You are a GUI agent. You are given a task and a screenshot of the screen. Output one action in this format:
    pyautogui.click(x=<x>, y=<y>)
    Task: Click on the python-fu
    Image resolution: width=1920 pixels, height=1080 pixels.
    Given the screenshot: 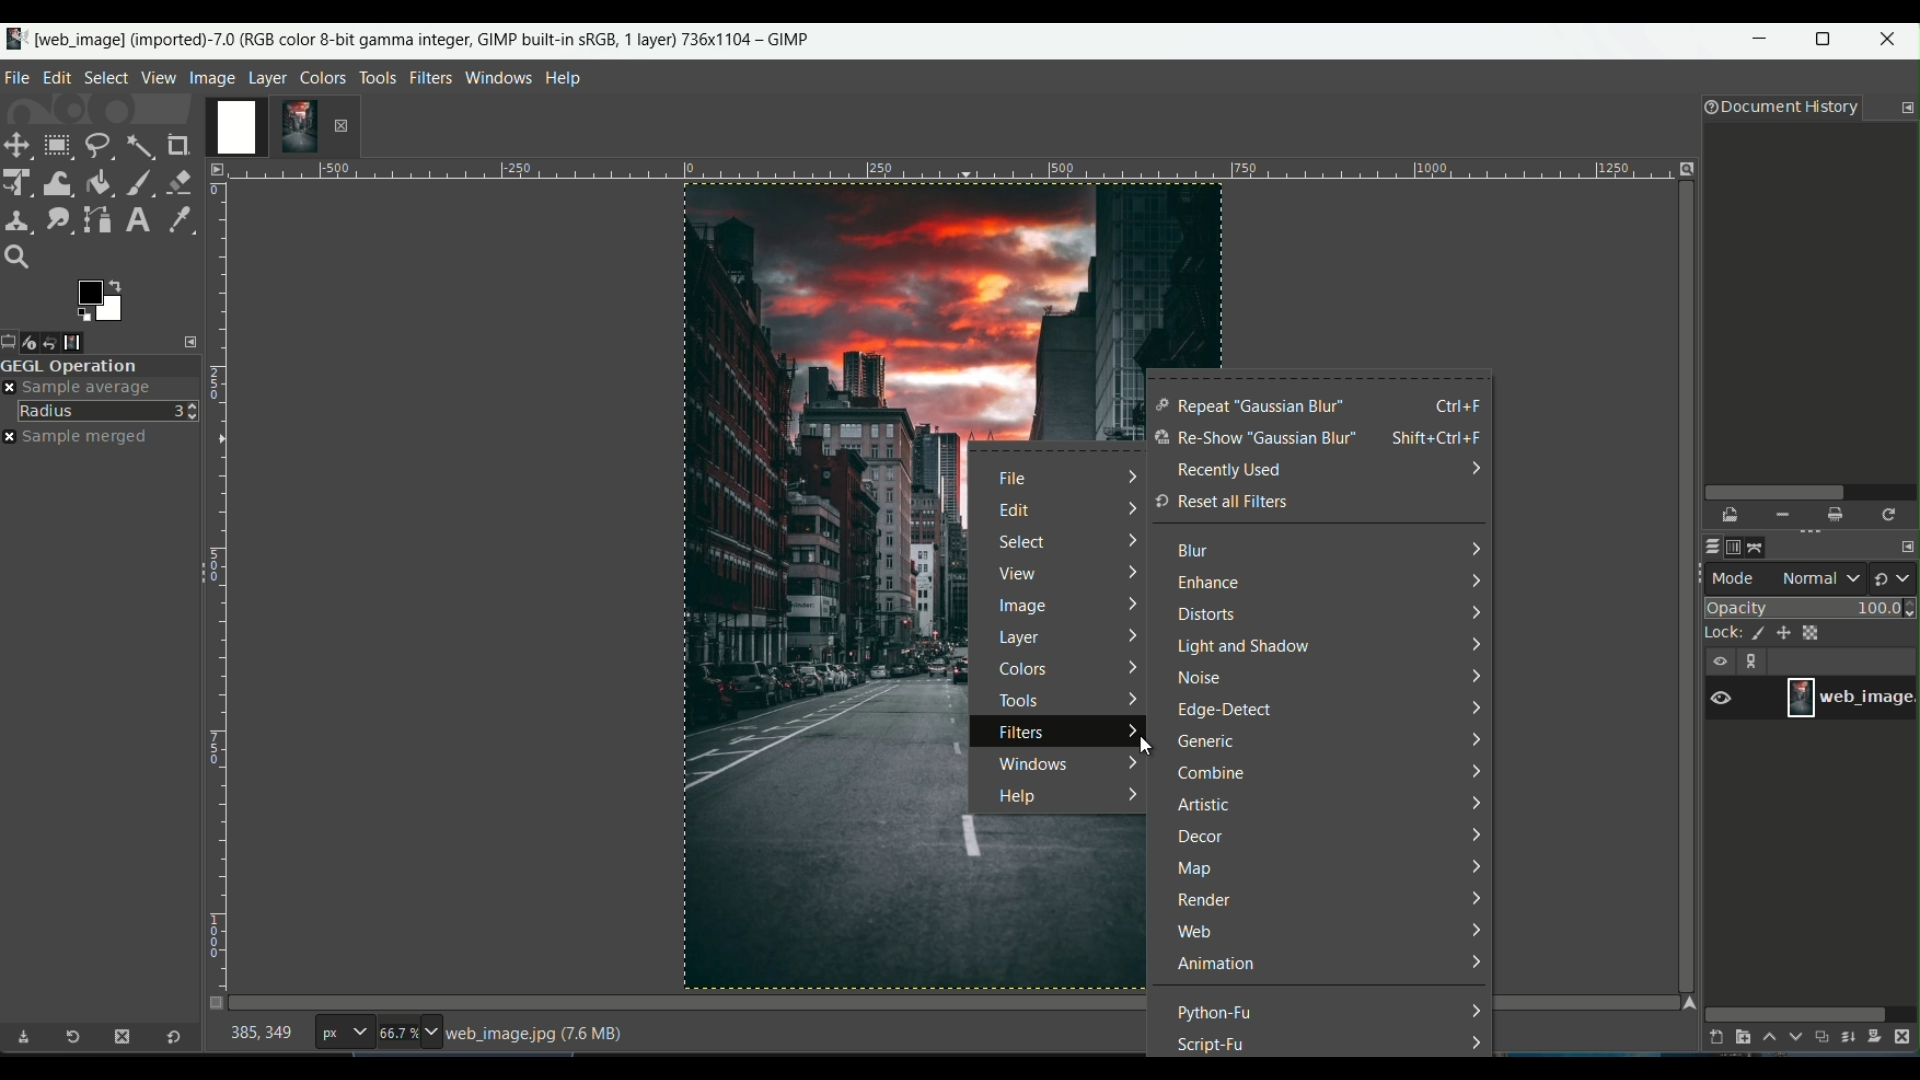 What is the action you would take?
    pyautogui.click(x=1217, y=1012)
    